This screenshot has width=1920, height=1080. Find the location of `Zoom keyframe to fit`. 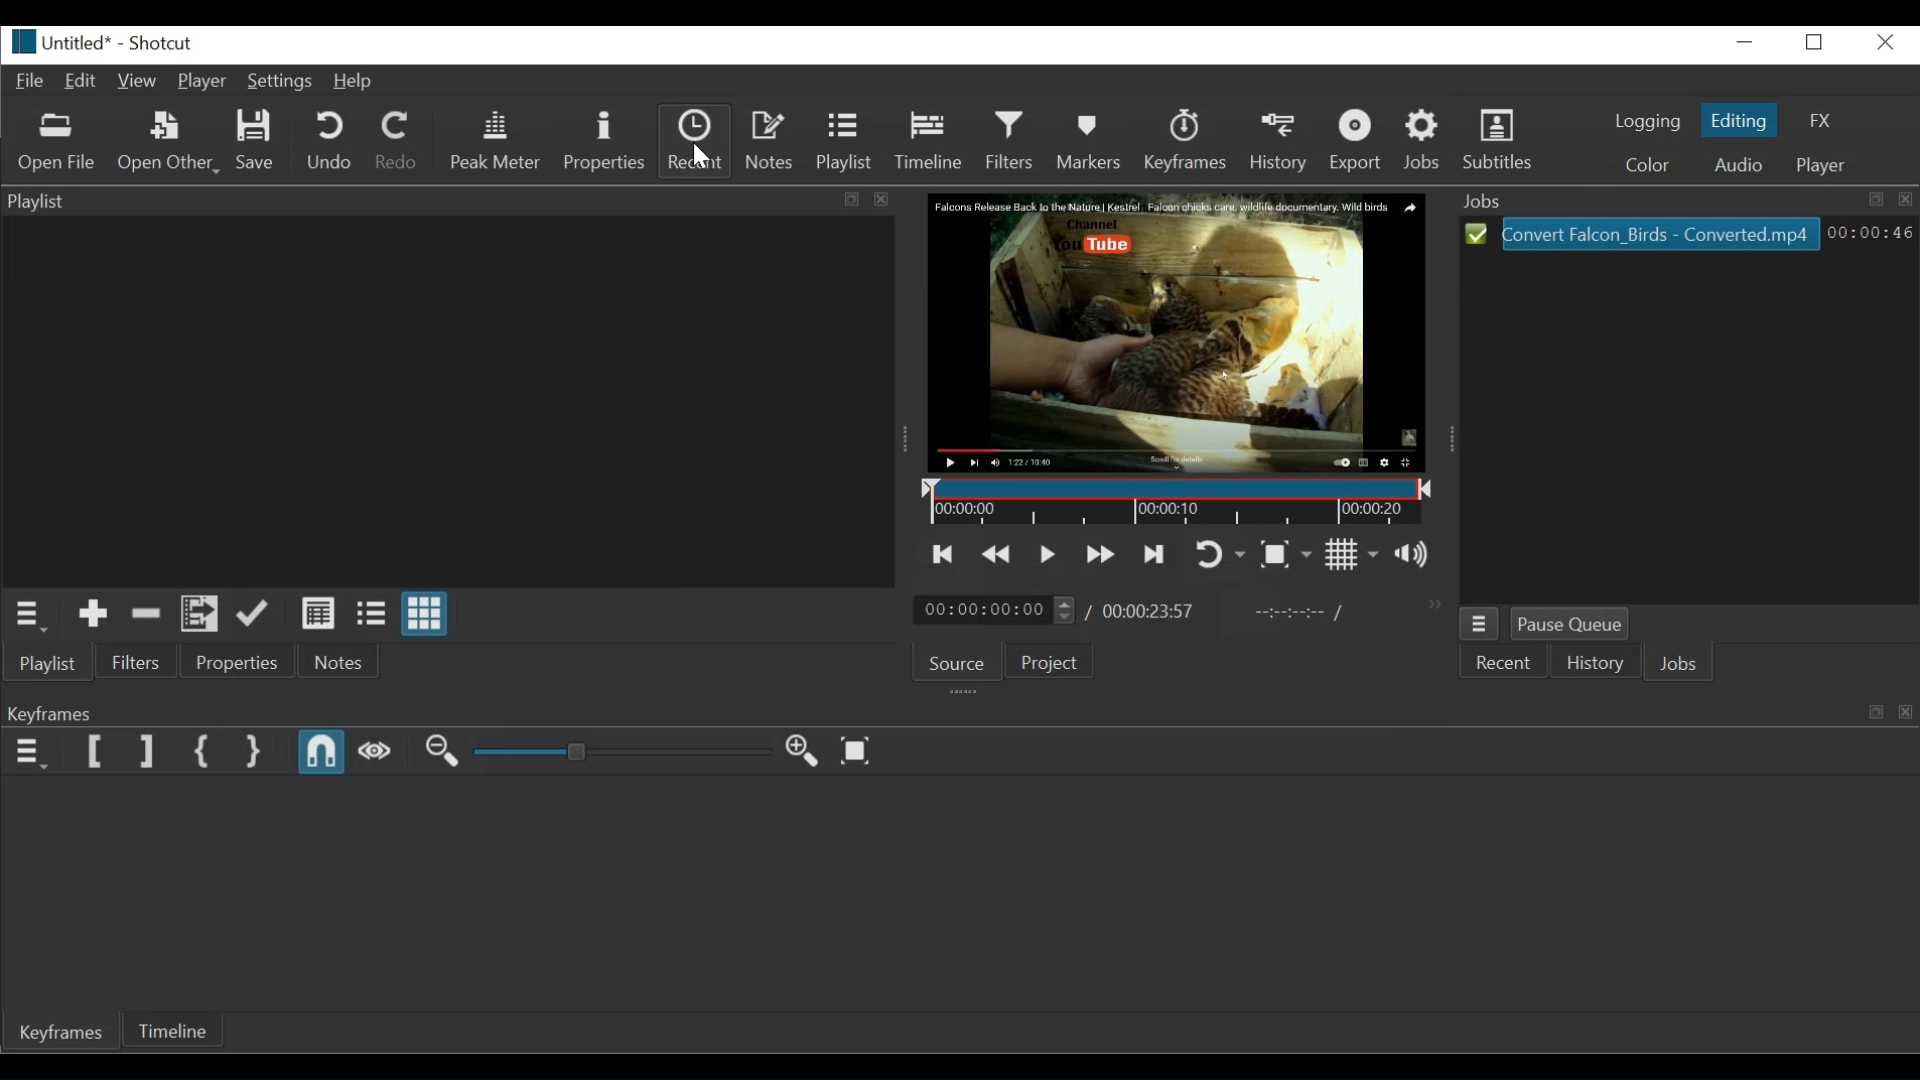

Zoom keyframe to fit is located at coordinates (860, 752).